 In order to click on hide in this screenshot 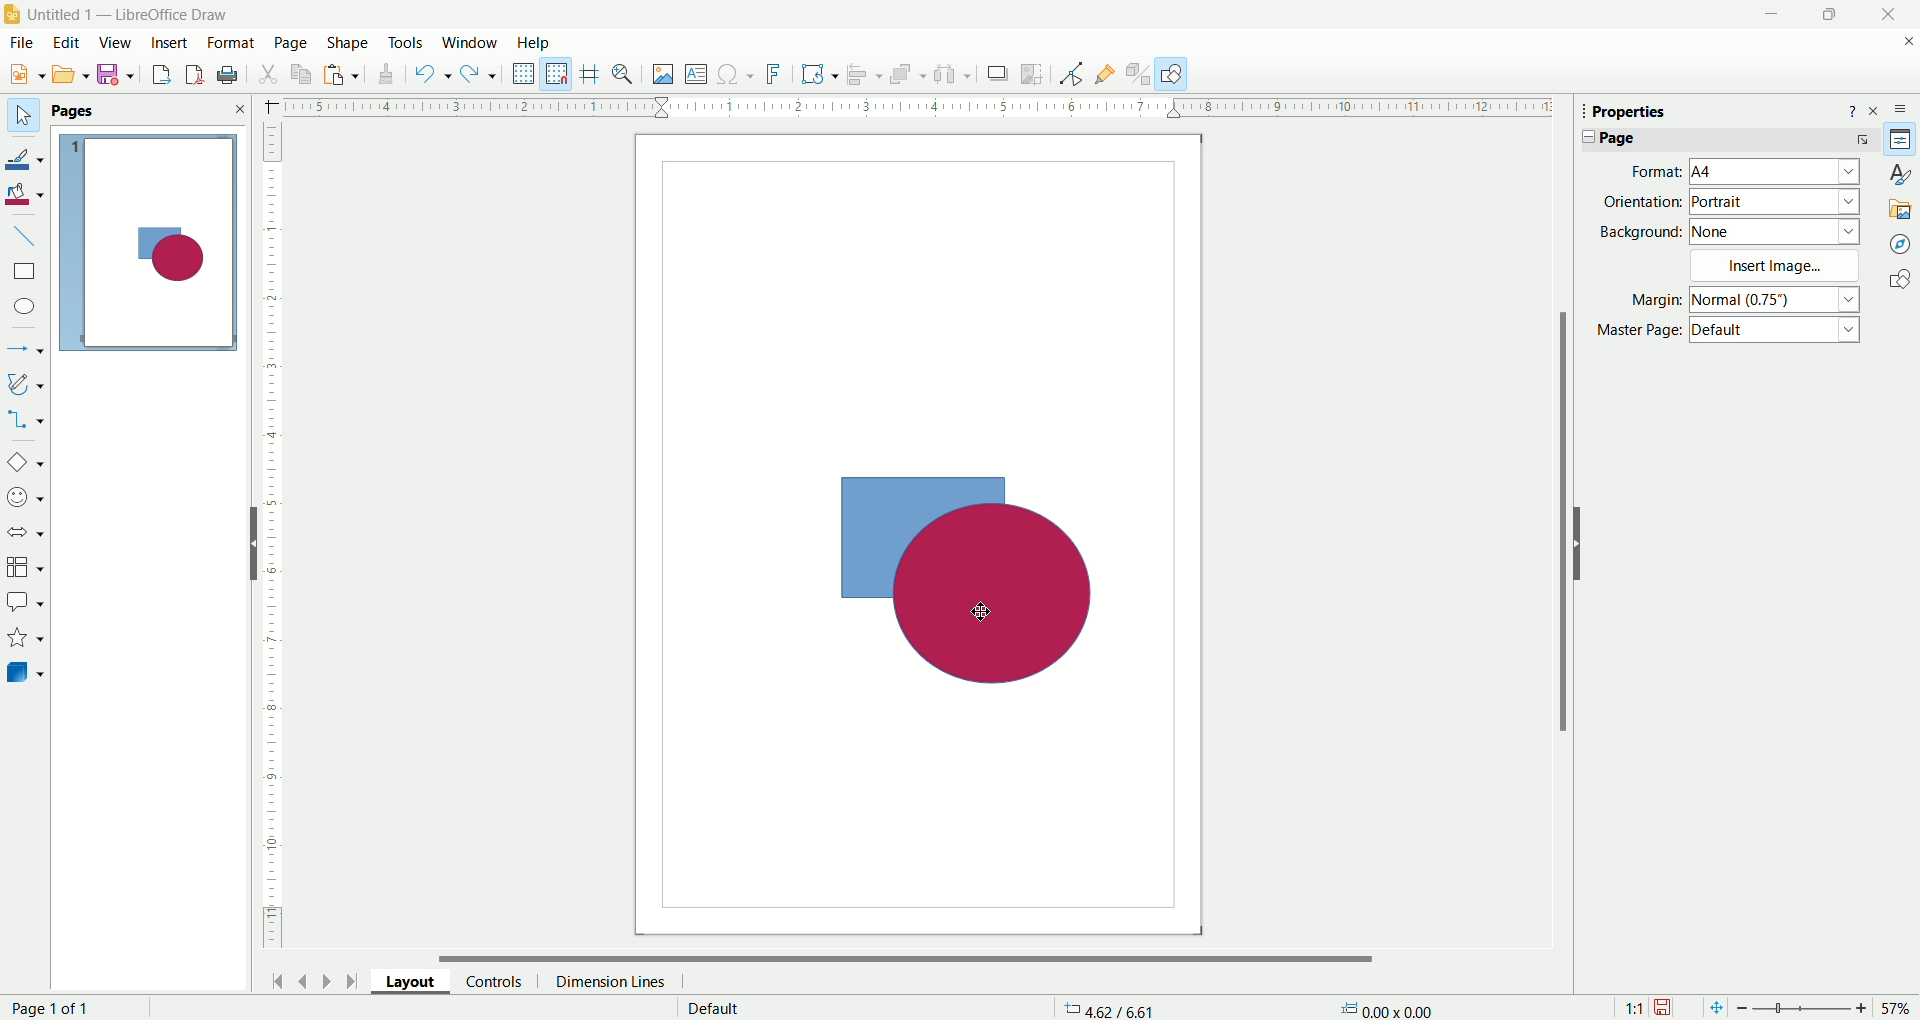, I will do `click(1582, 541)`.